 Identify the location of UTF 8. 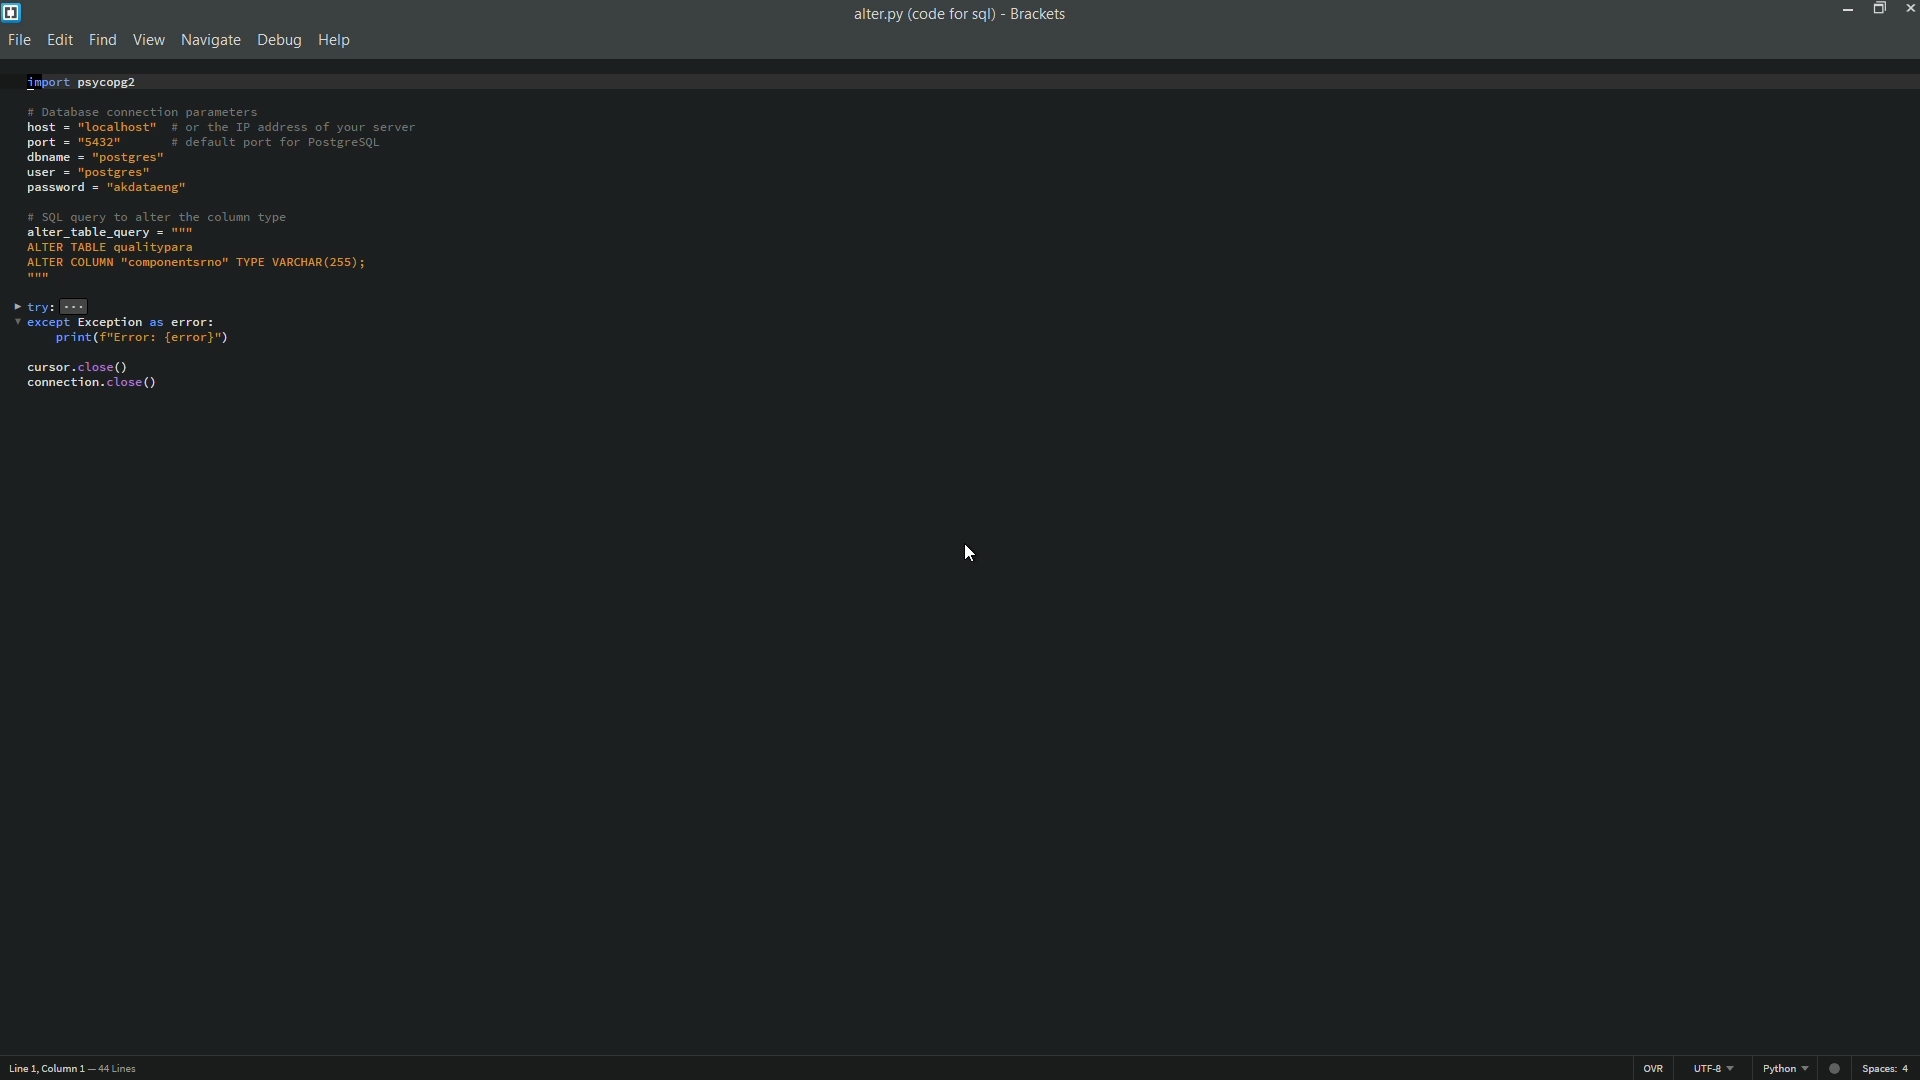
(1712, 1068).